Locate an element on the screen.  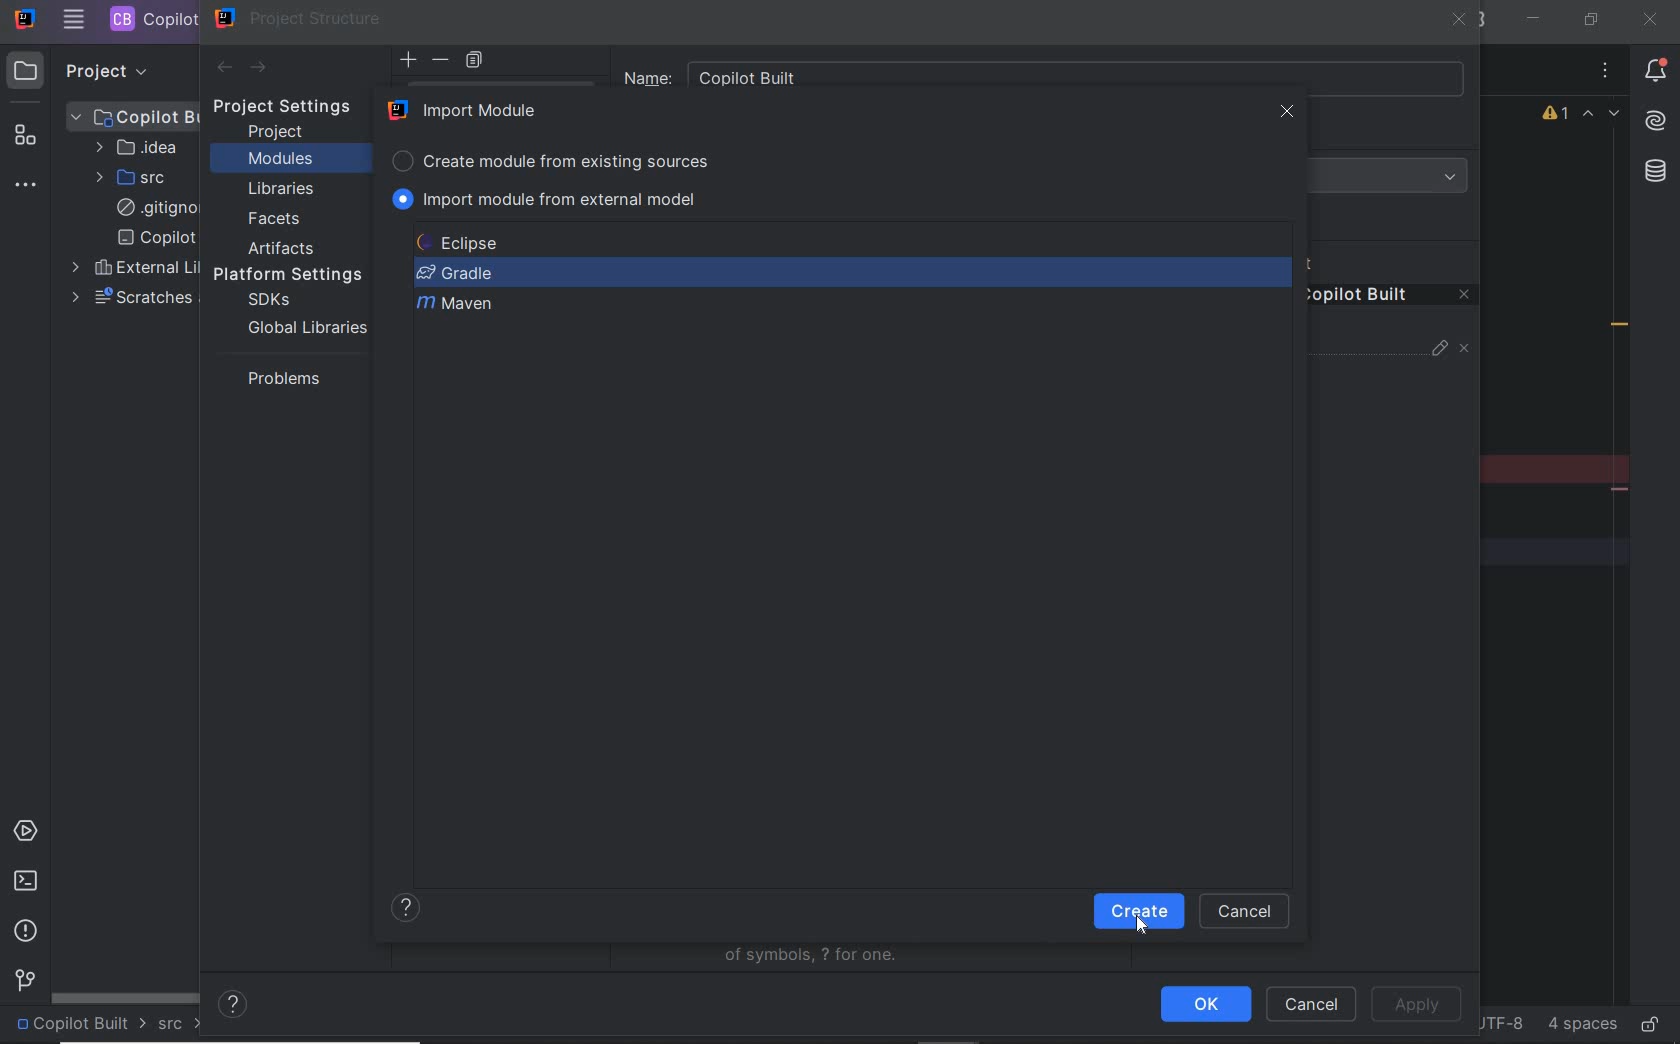
remove line is located at coordinates (1622, 489).